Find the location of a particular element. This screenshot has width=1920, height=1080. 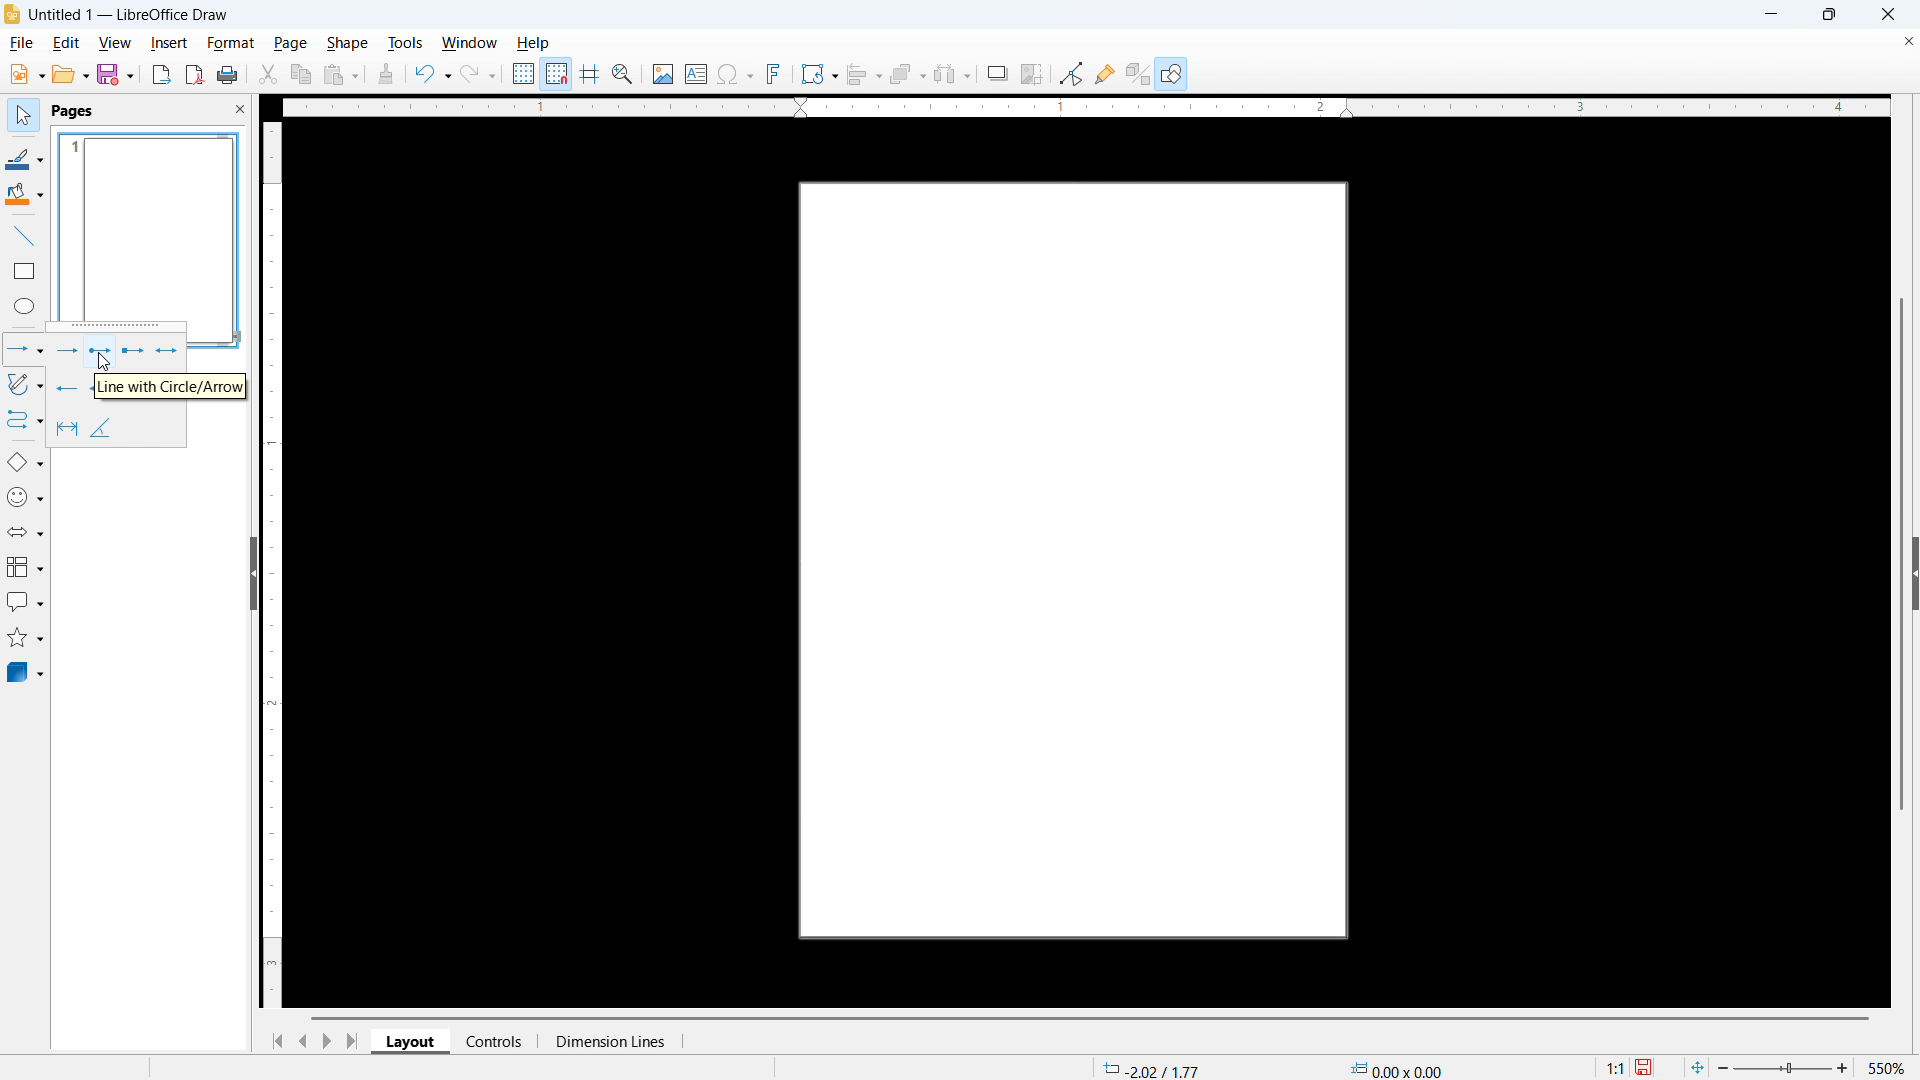

Page  is located at coordinates (1143, 561).